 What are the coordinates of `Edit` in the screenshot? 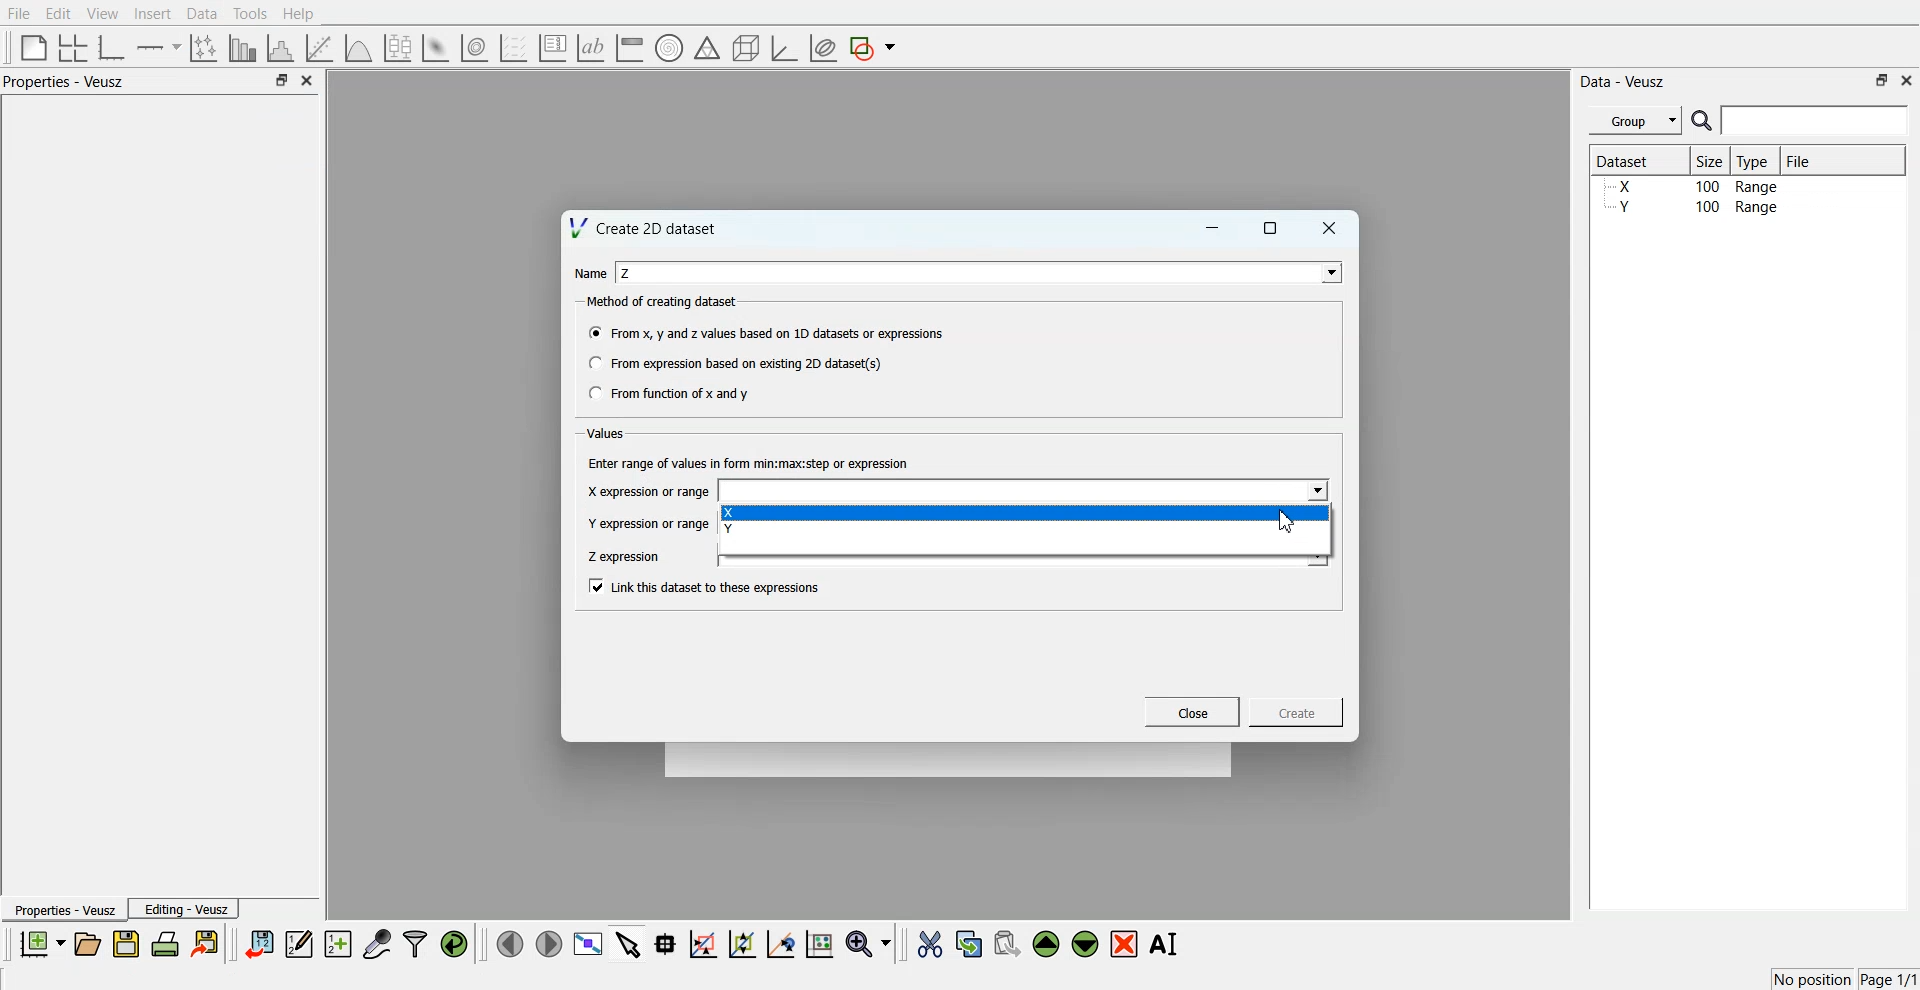 It's located at (57, 14).